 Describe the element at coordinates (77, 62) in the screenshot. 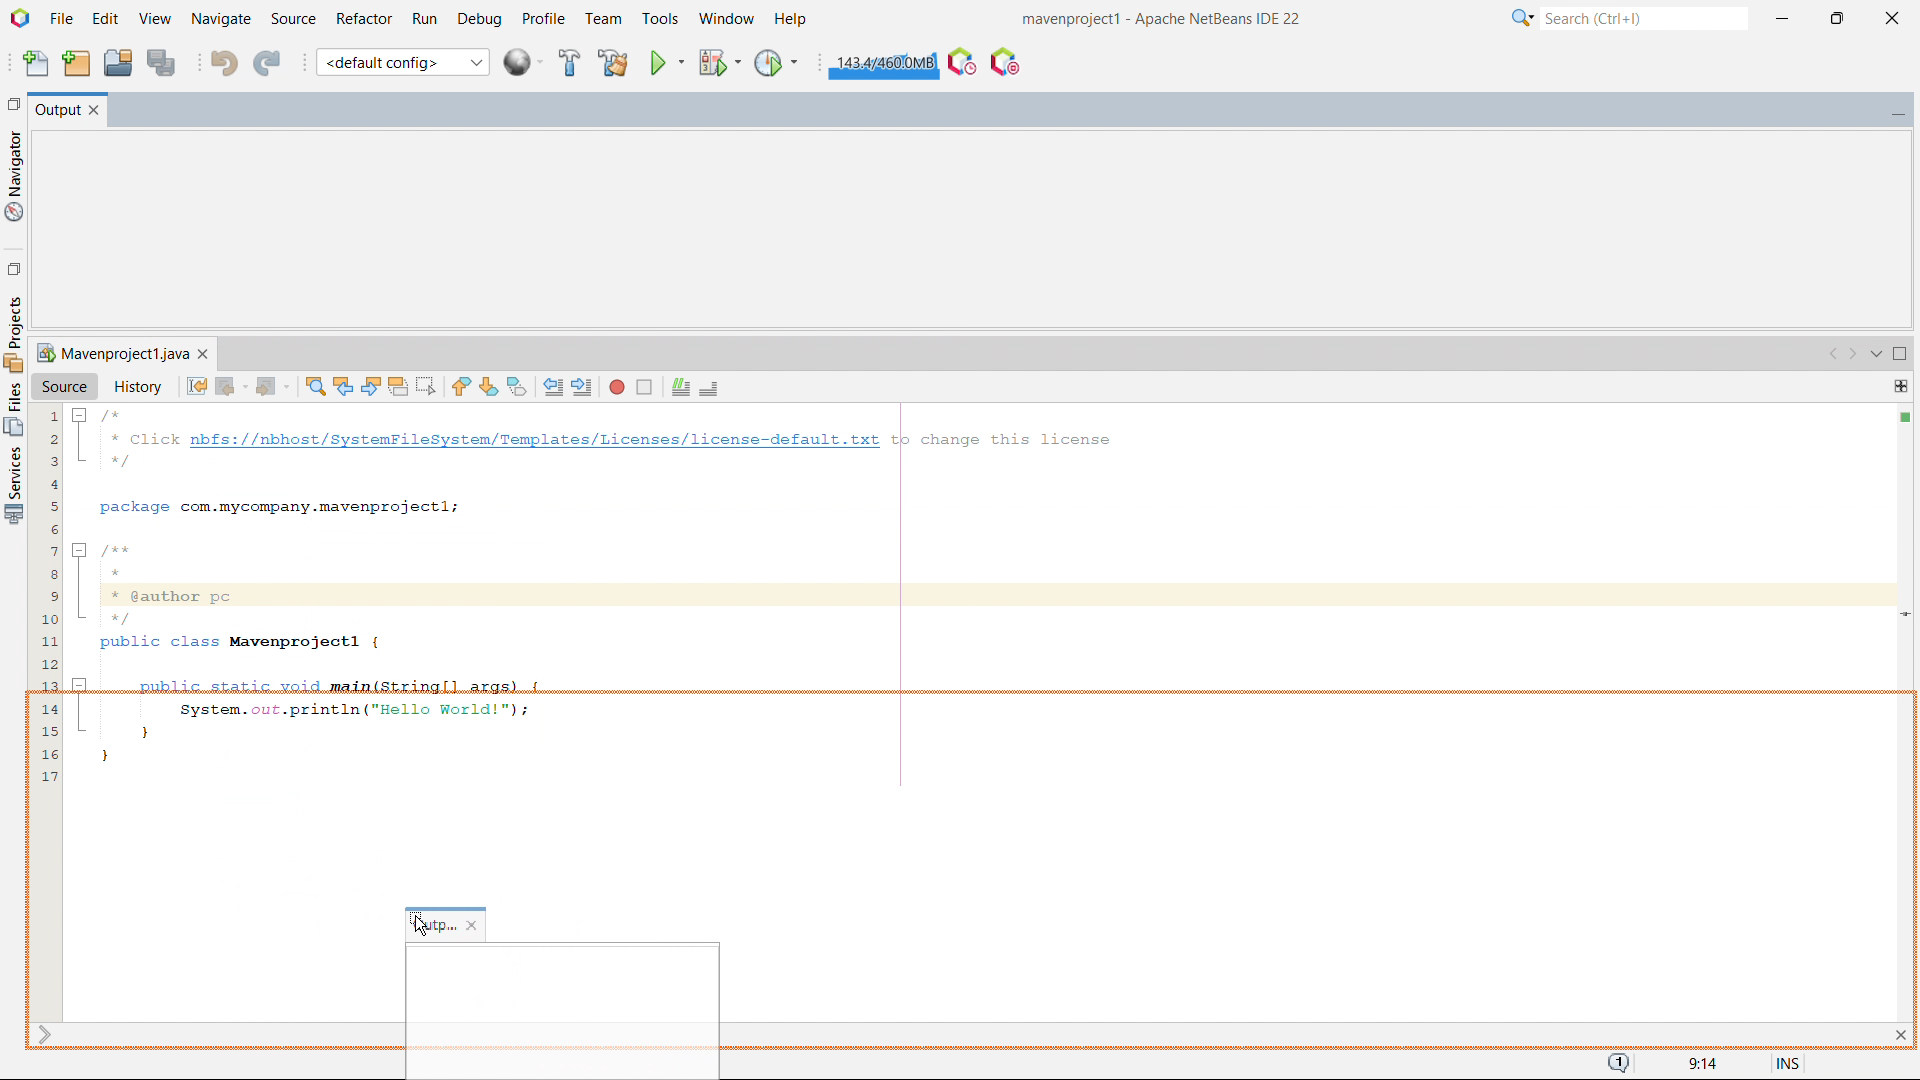

I see `new project` at that location.